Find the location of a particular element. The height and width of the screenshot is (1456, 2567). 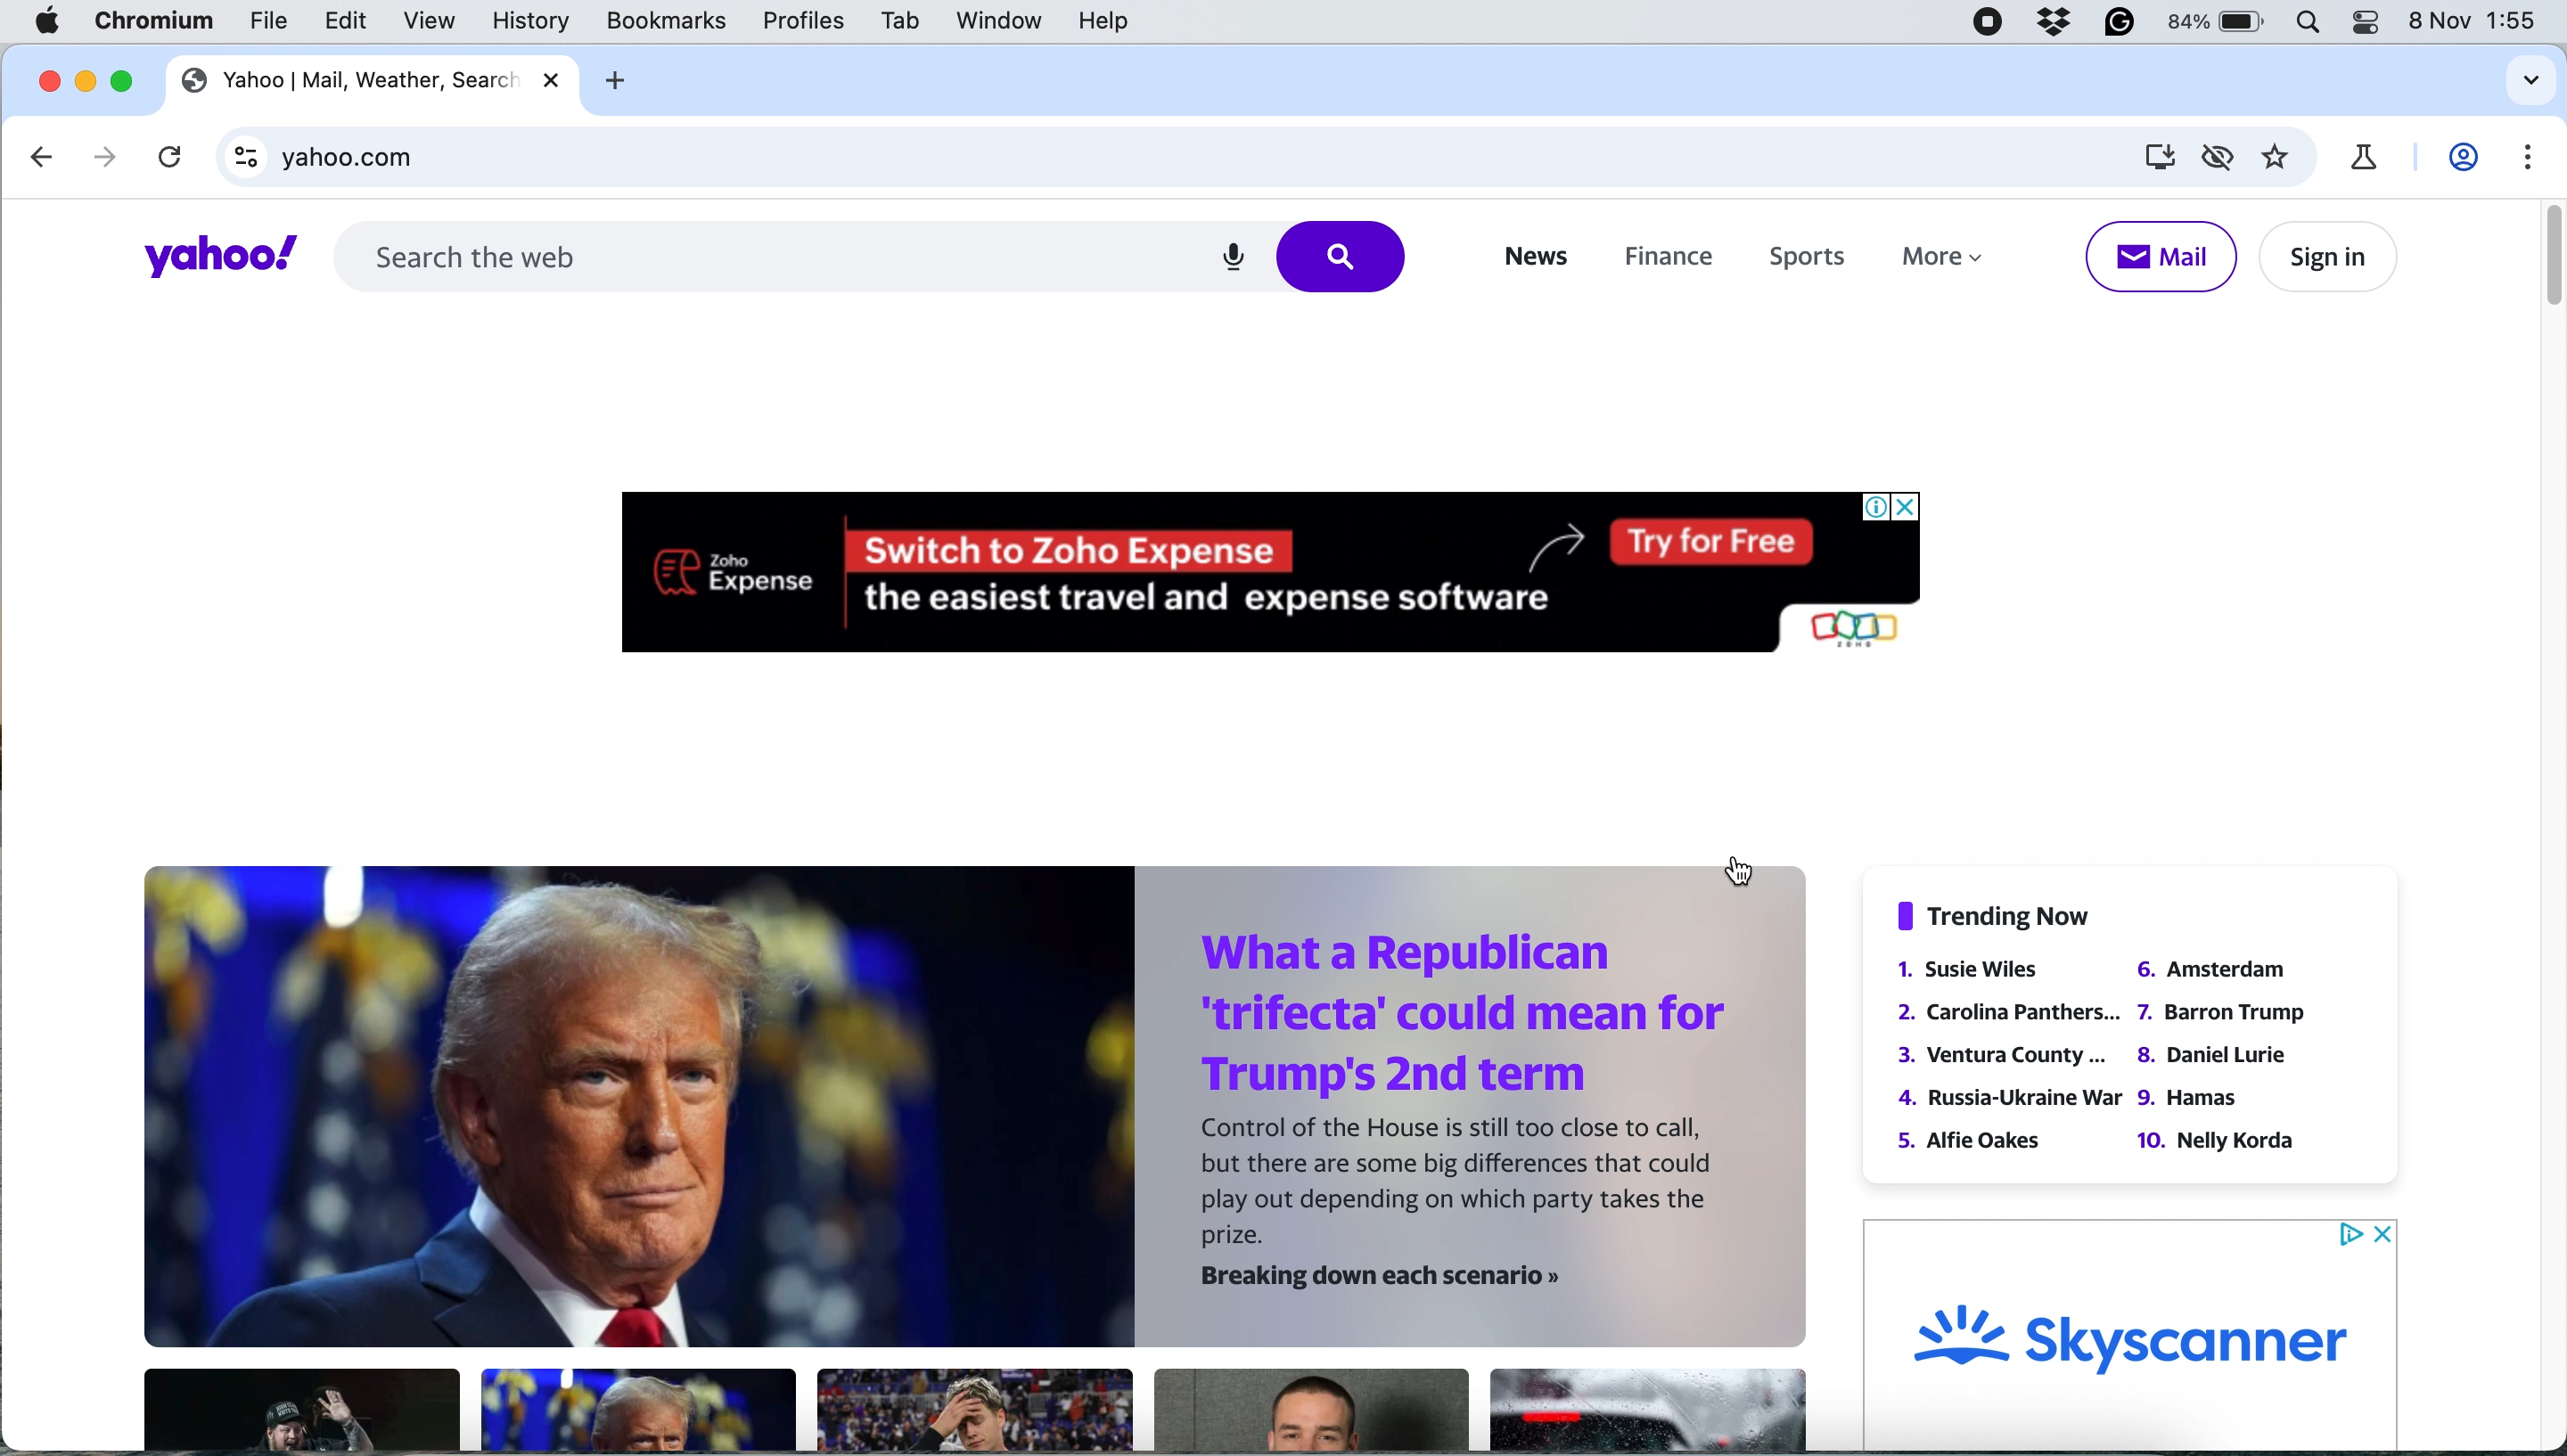

maximise is located at coordinates (120, 77).